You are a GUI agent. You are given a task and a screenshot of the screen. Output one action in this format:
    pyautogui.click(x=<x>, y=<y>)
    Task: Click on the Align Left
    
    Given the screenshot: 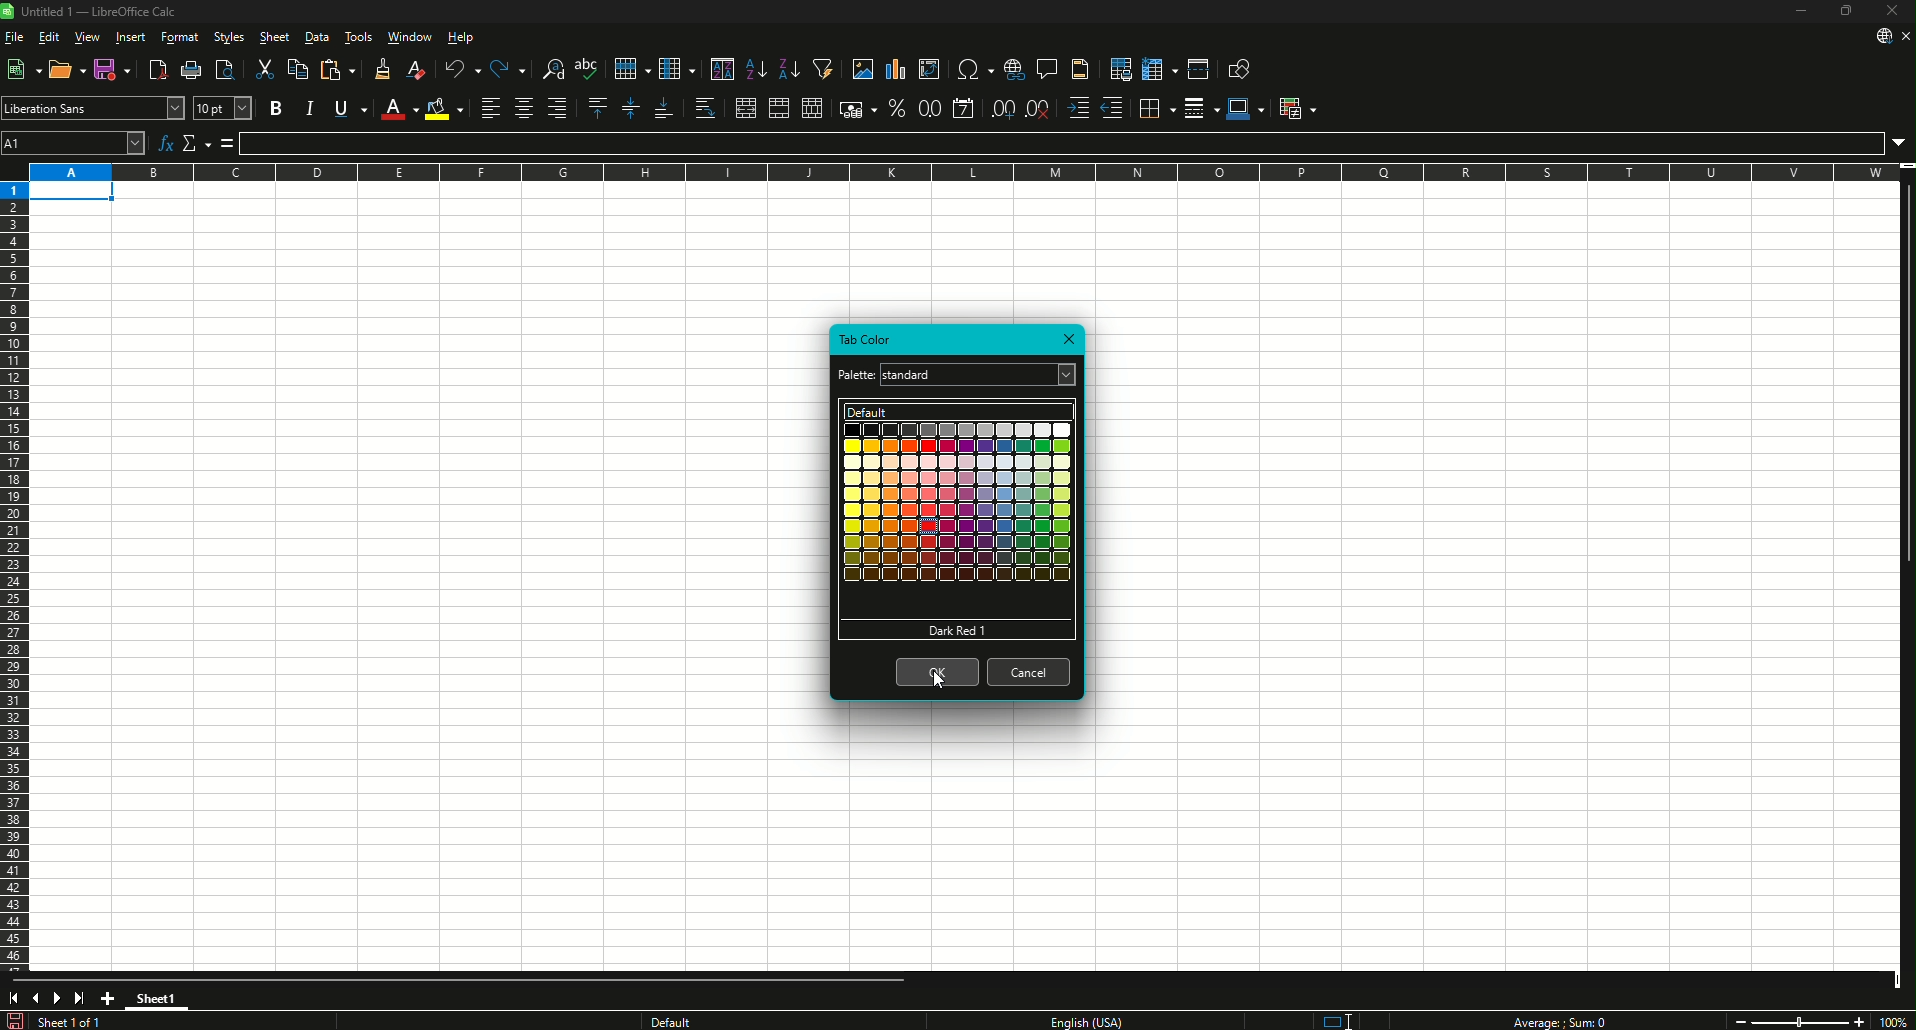 What is the action you would take?
    pyautogui.click(x=491, y=107)
    